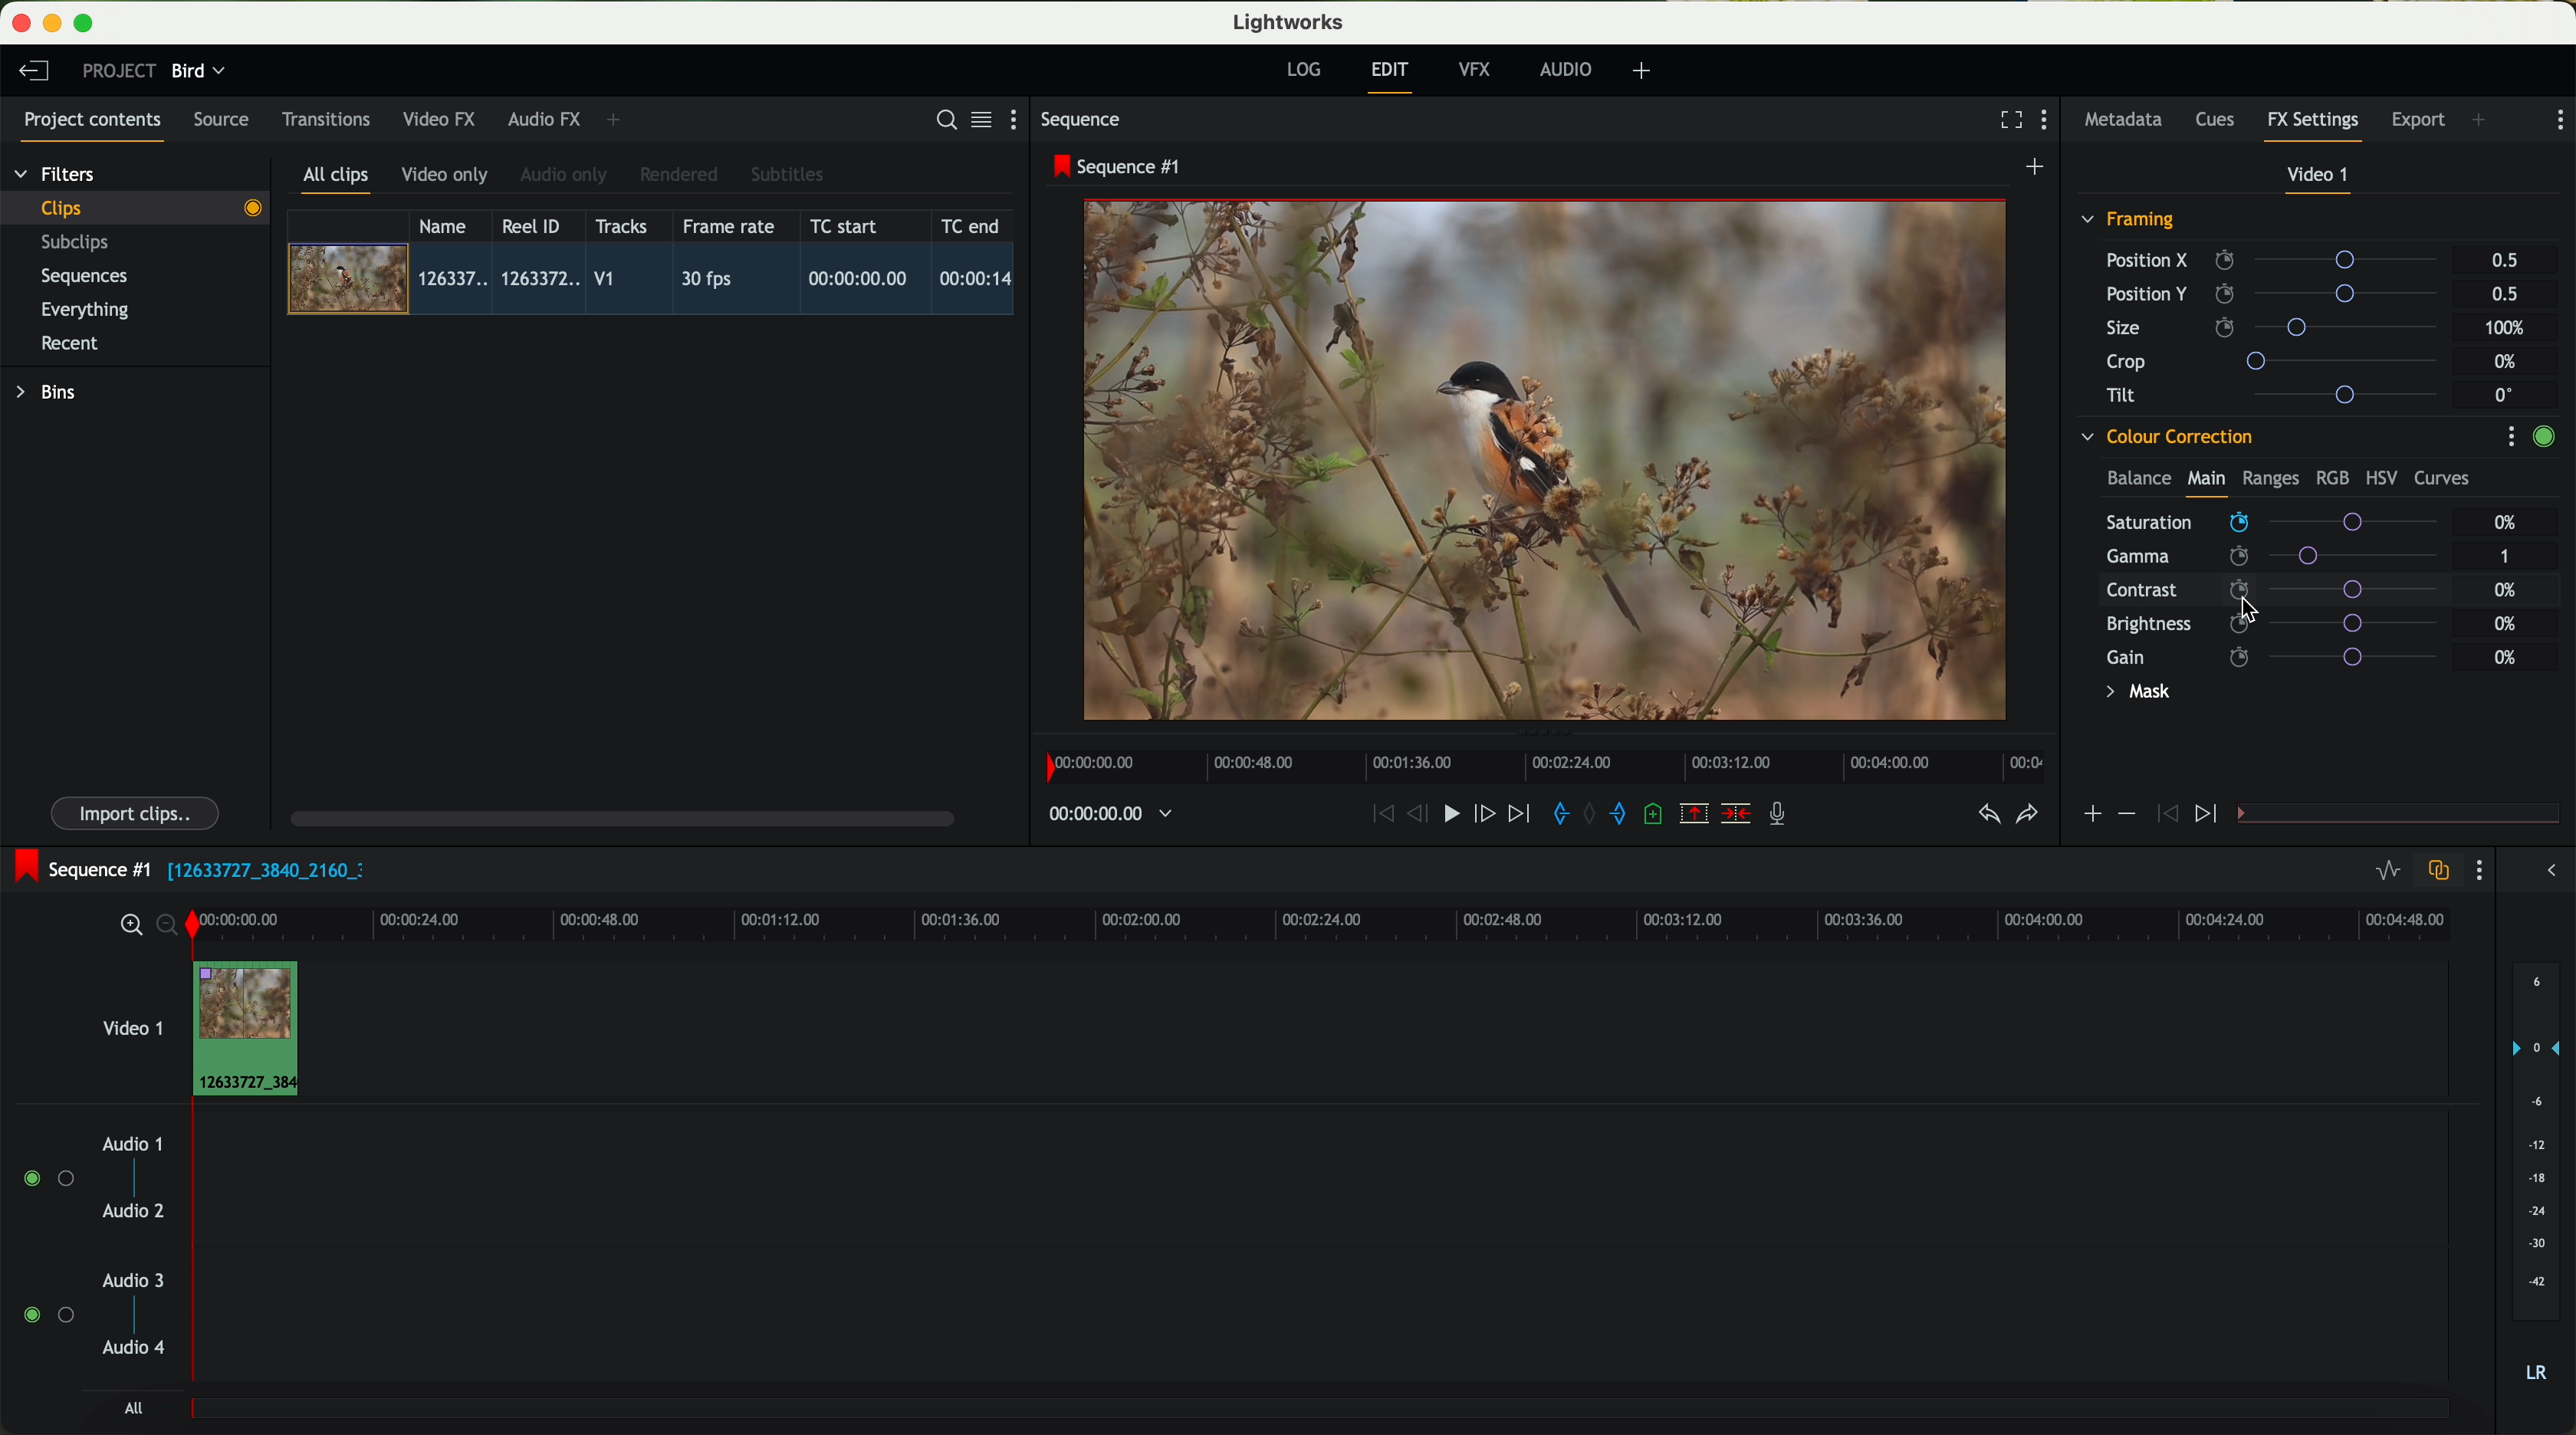 Image resolution: width=2576 pixels, height=1435 pixels. I want to click on scroll bar, so click(620, 817).